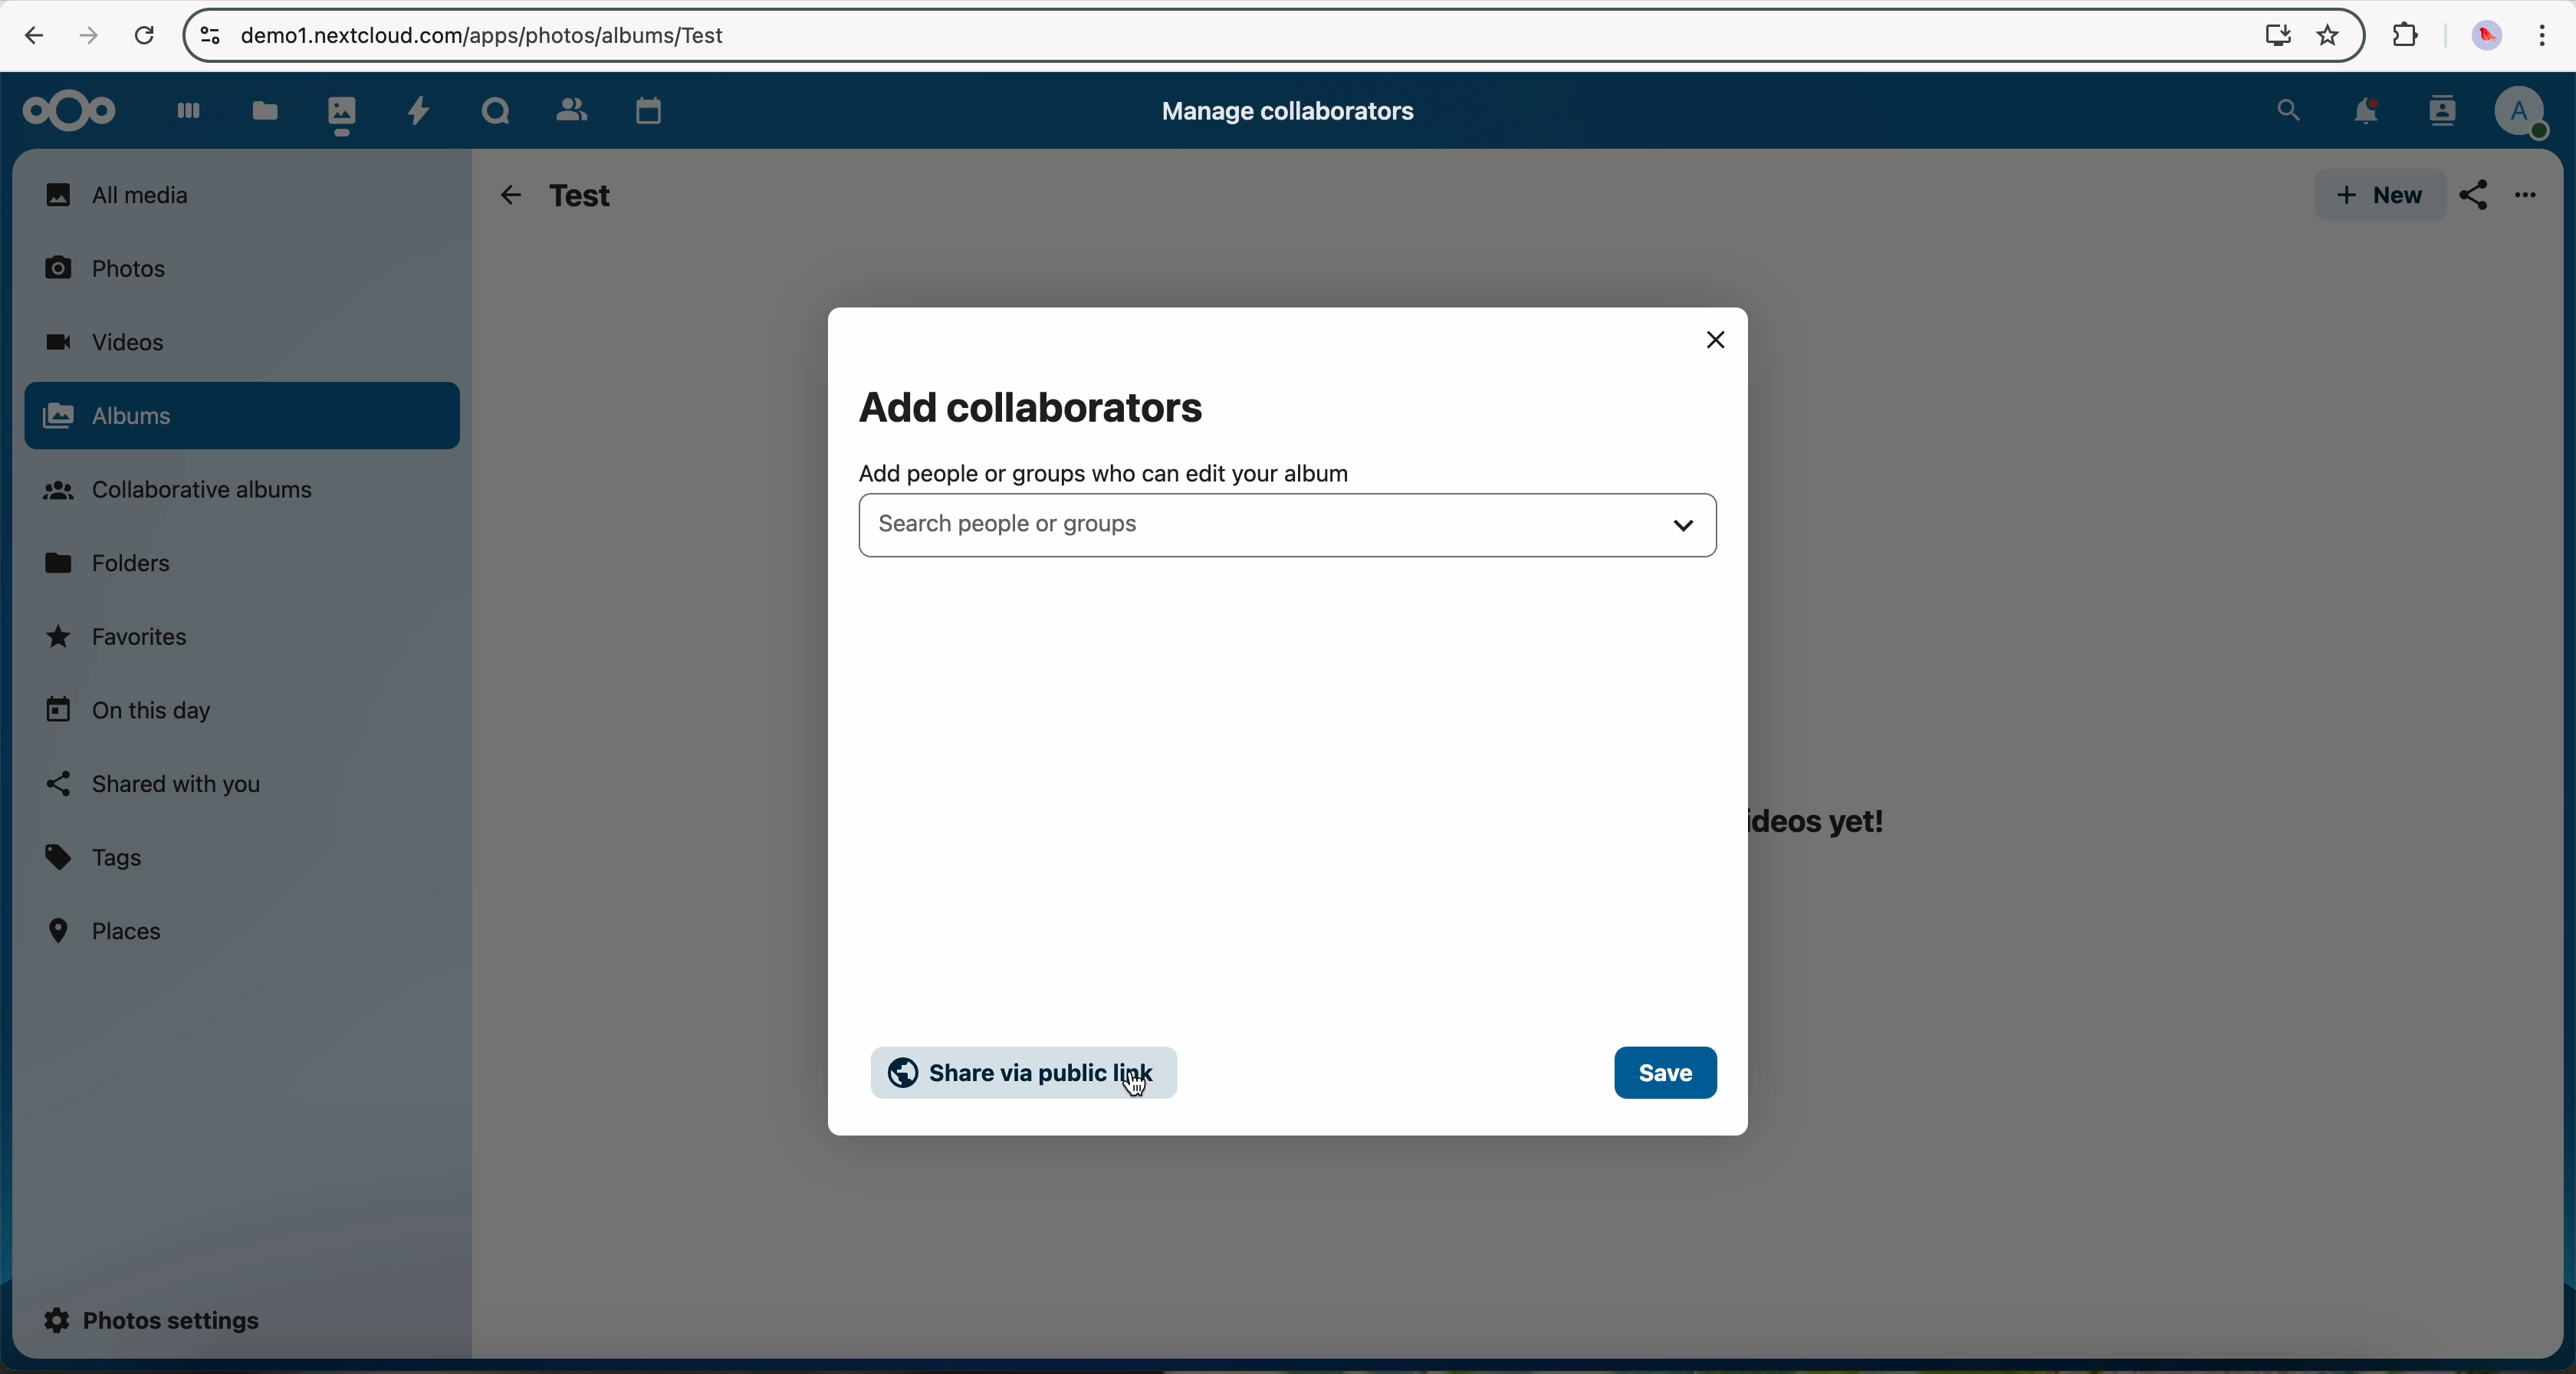 This screenshot has width=2576, height=1374. Describe the element at coordinates (129, 712) in the screenshot. I see `on this day` at that location.